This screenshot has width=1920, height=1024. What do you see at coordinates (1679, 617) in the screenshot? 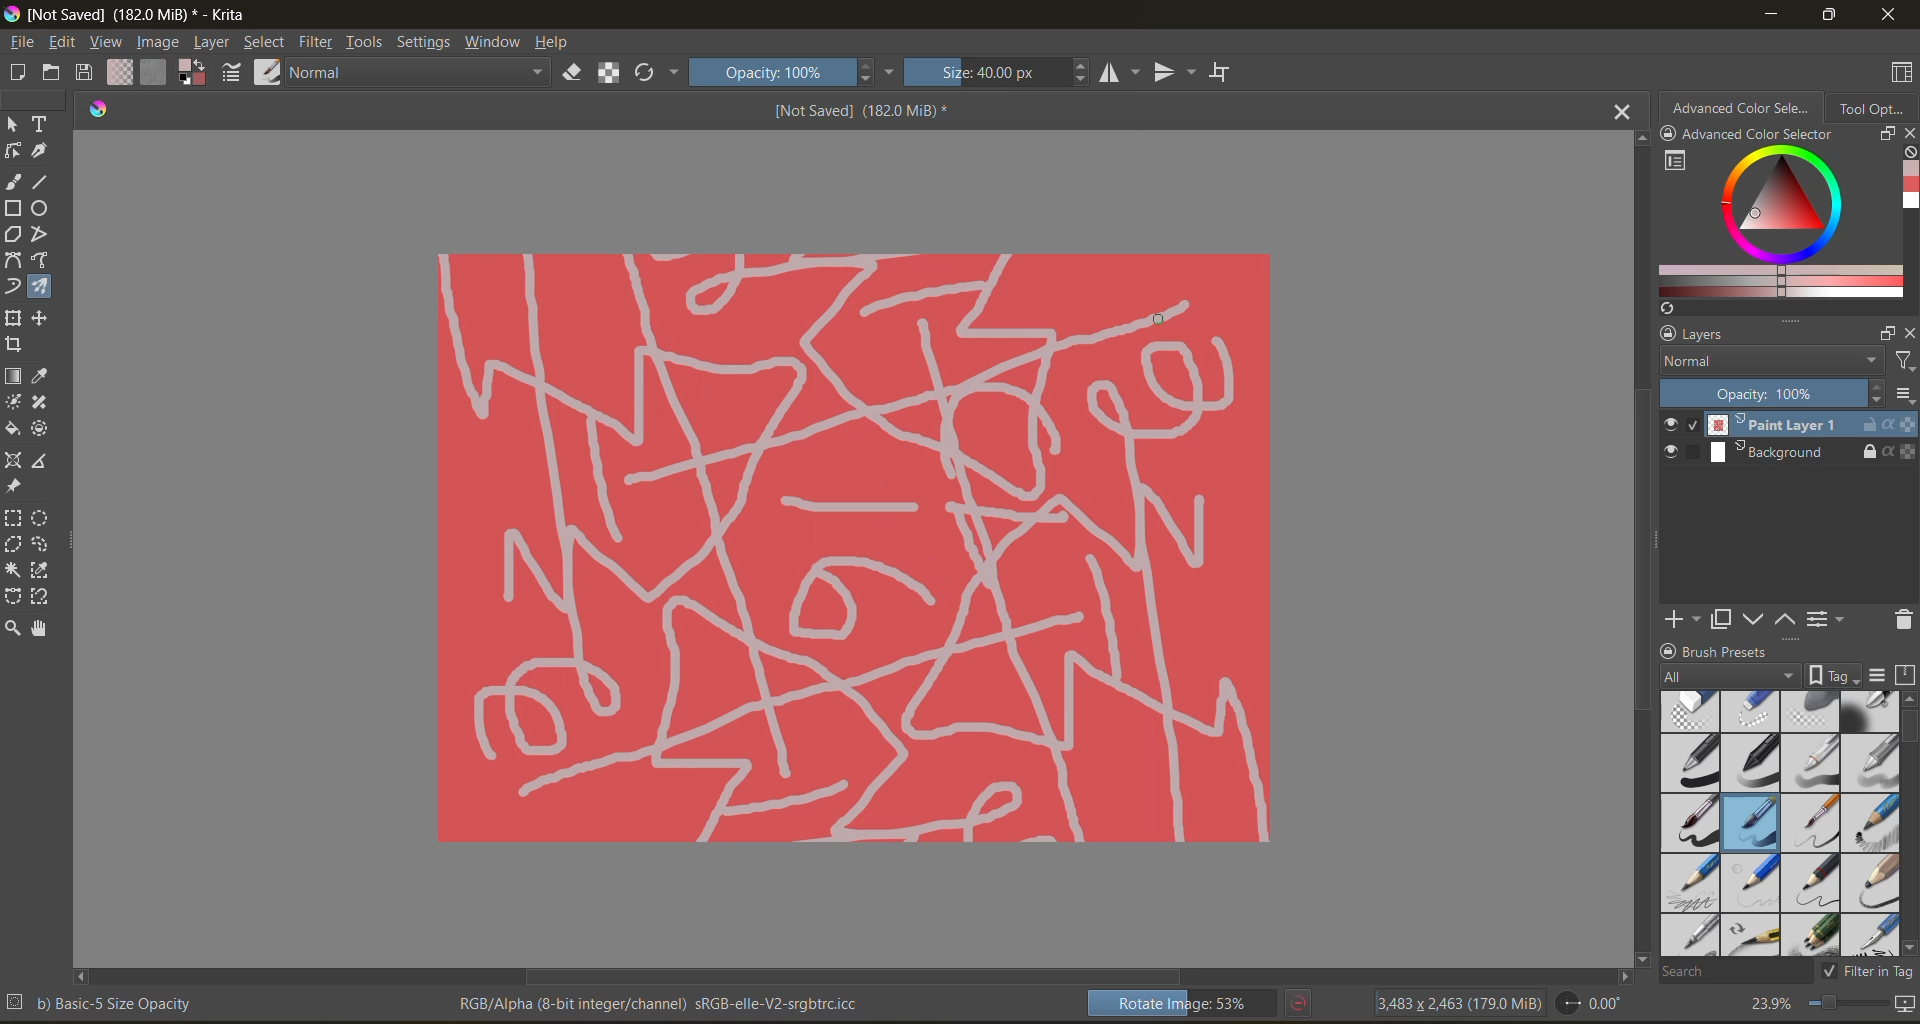
I see `add` at bounding box center [1679, 617].